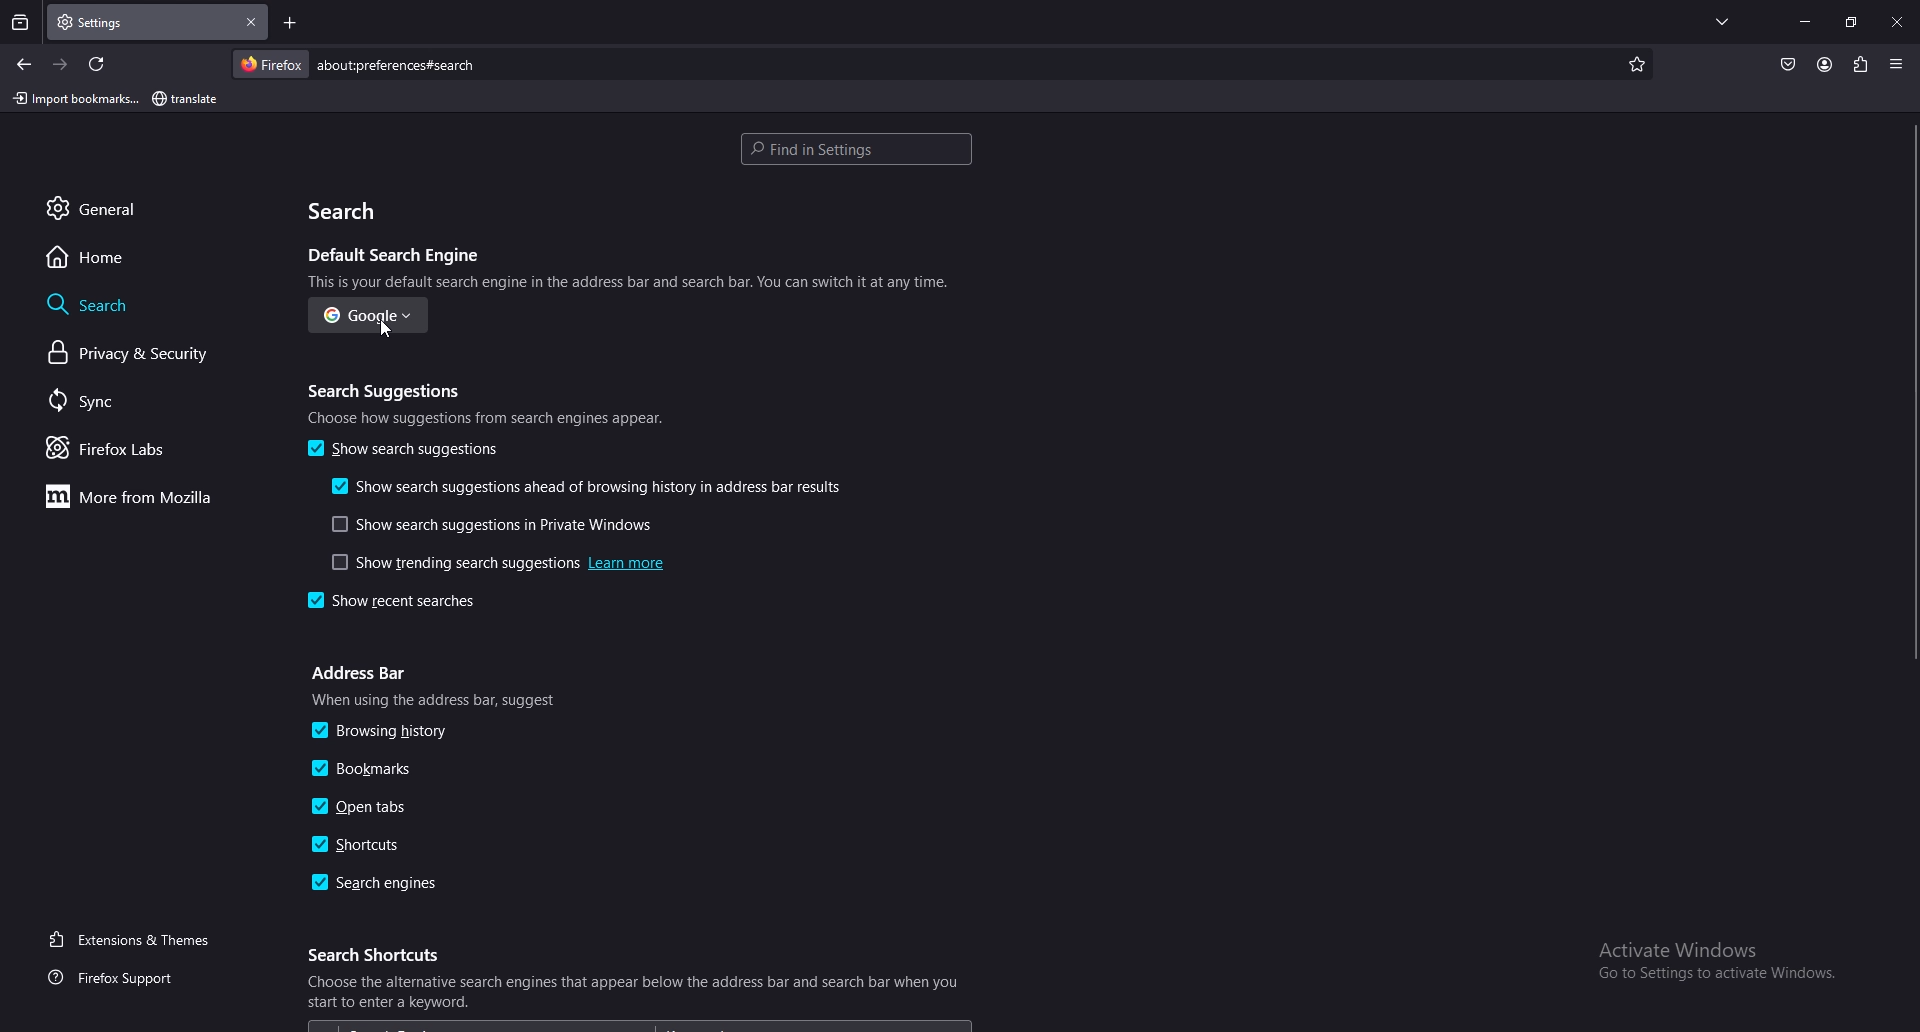  I want to click on extensions and themes, so click(136, 940).